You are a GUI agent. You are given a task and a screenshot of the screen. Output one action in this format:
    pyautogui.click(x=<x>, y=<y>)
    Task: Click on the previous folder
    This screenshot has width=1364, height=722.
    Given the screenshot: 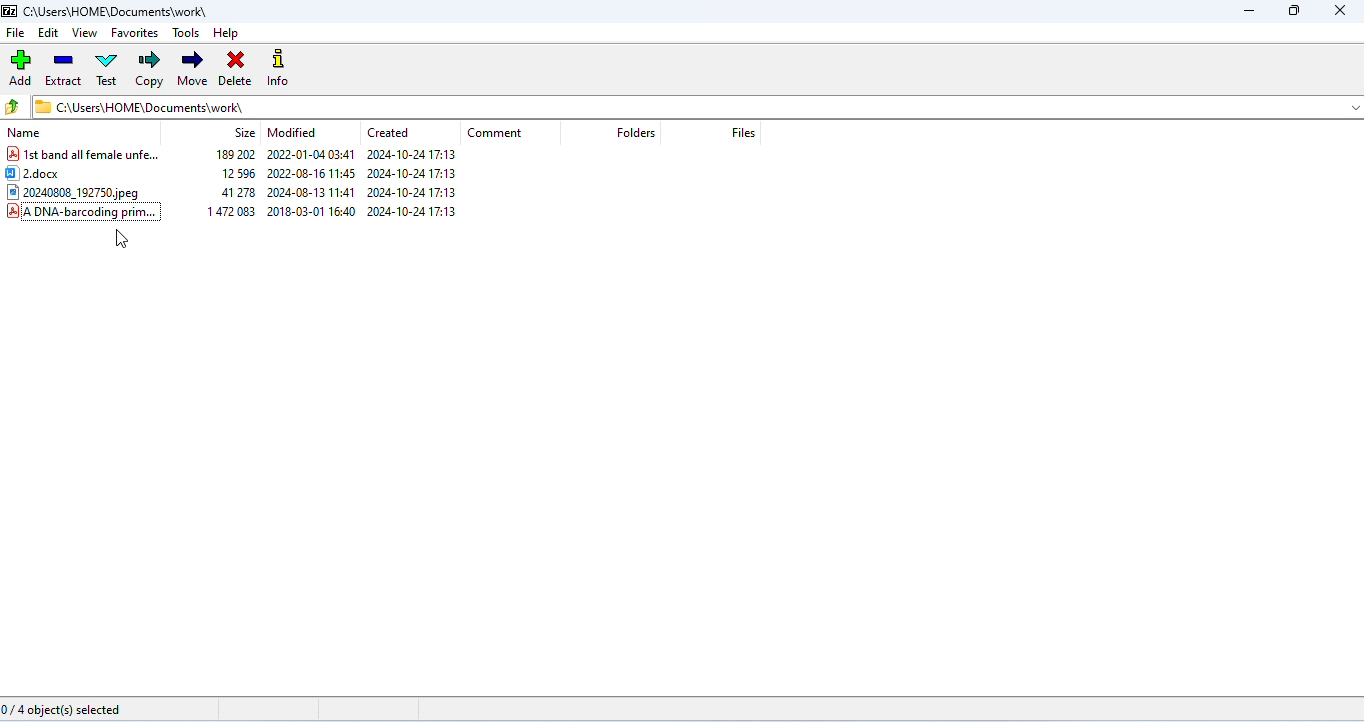 What is the action you would take?
    pyautogui.click(x=14, y=106)
    